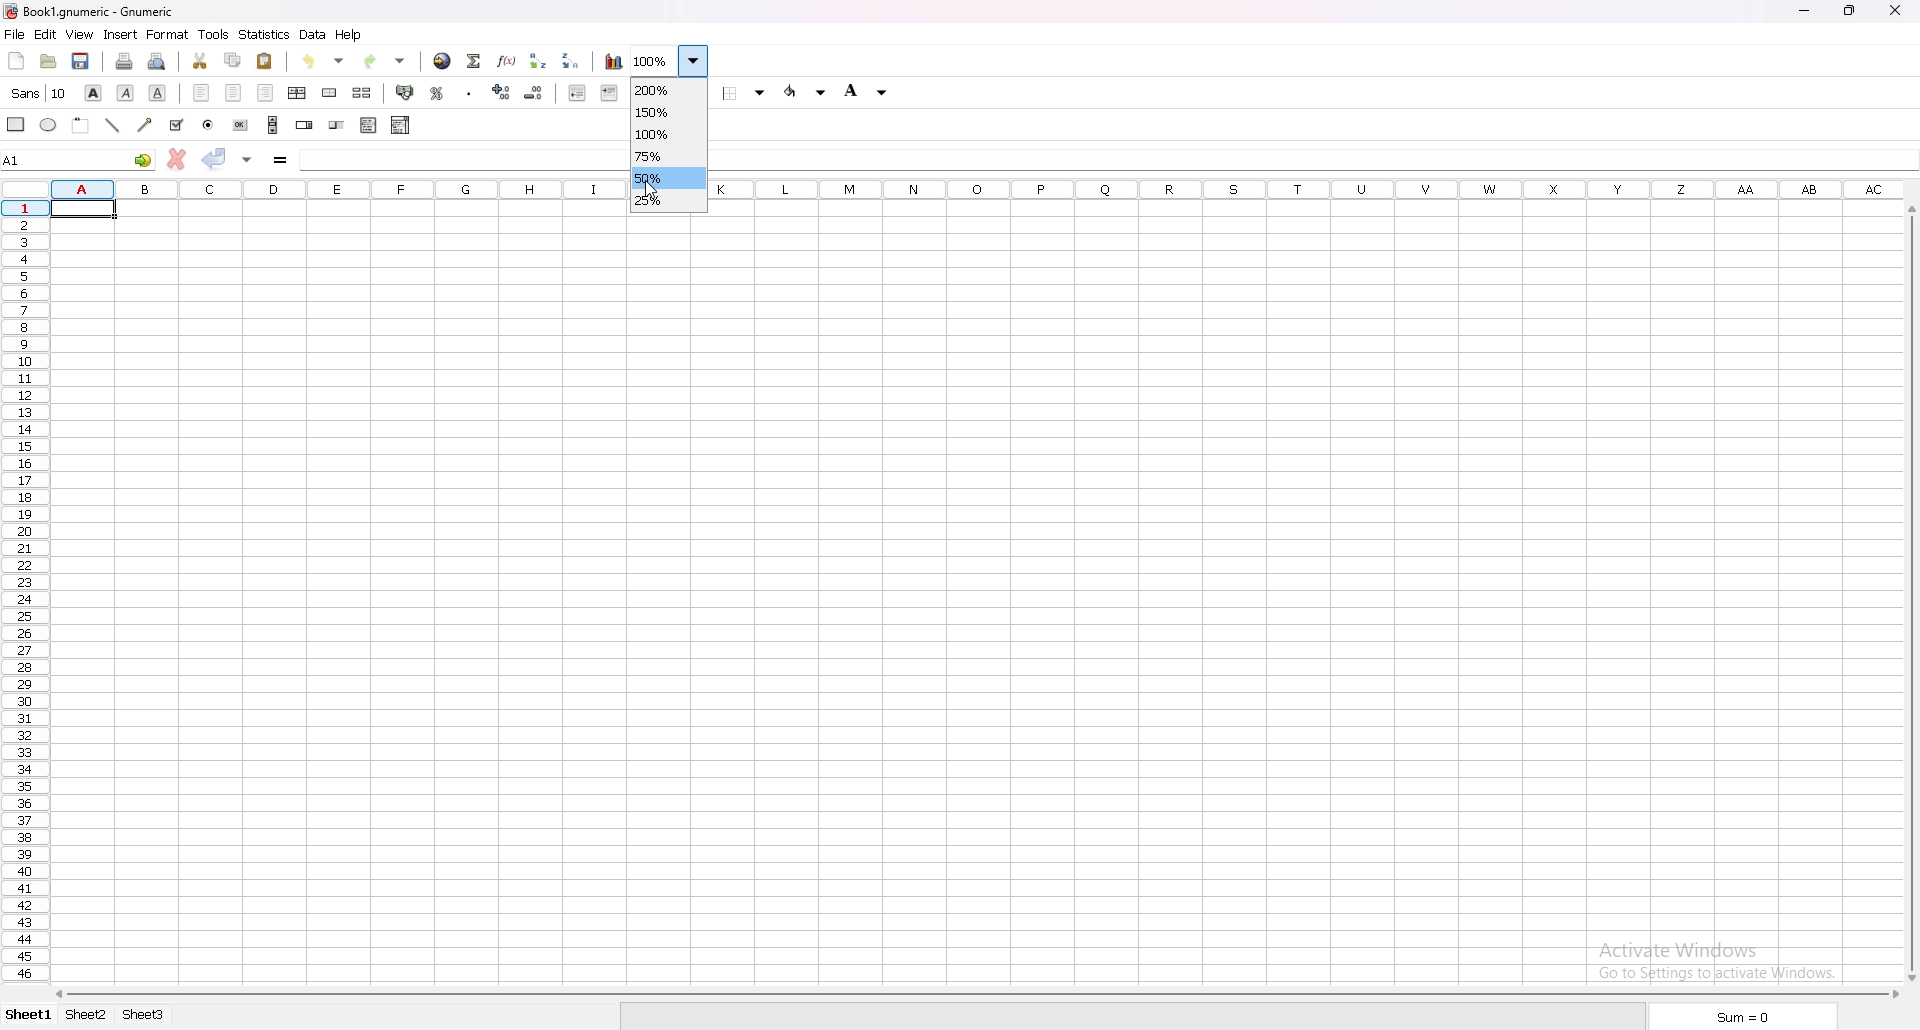 This screenshot has width=1920, height=1030. What do you see at coordinates (539, 61) in the screenshot?
I see `sort ascending` at bounding box center [539, 61].